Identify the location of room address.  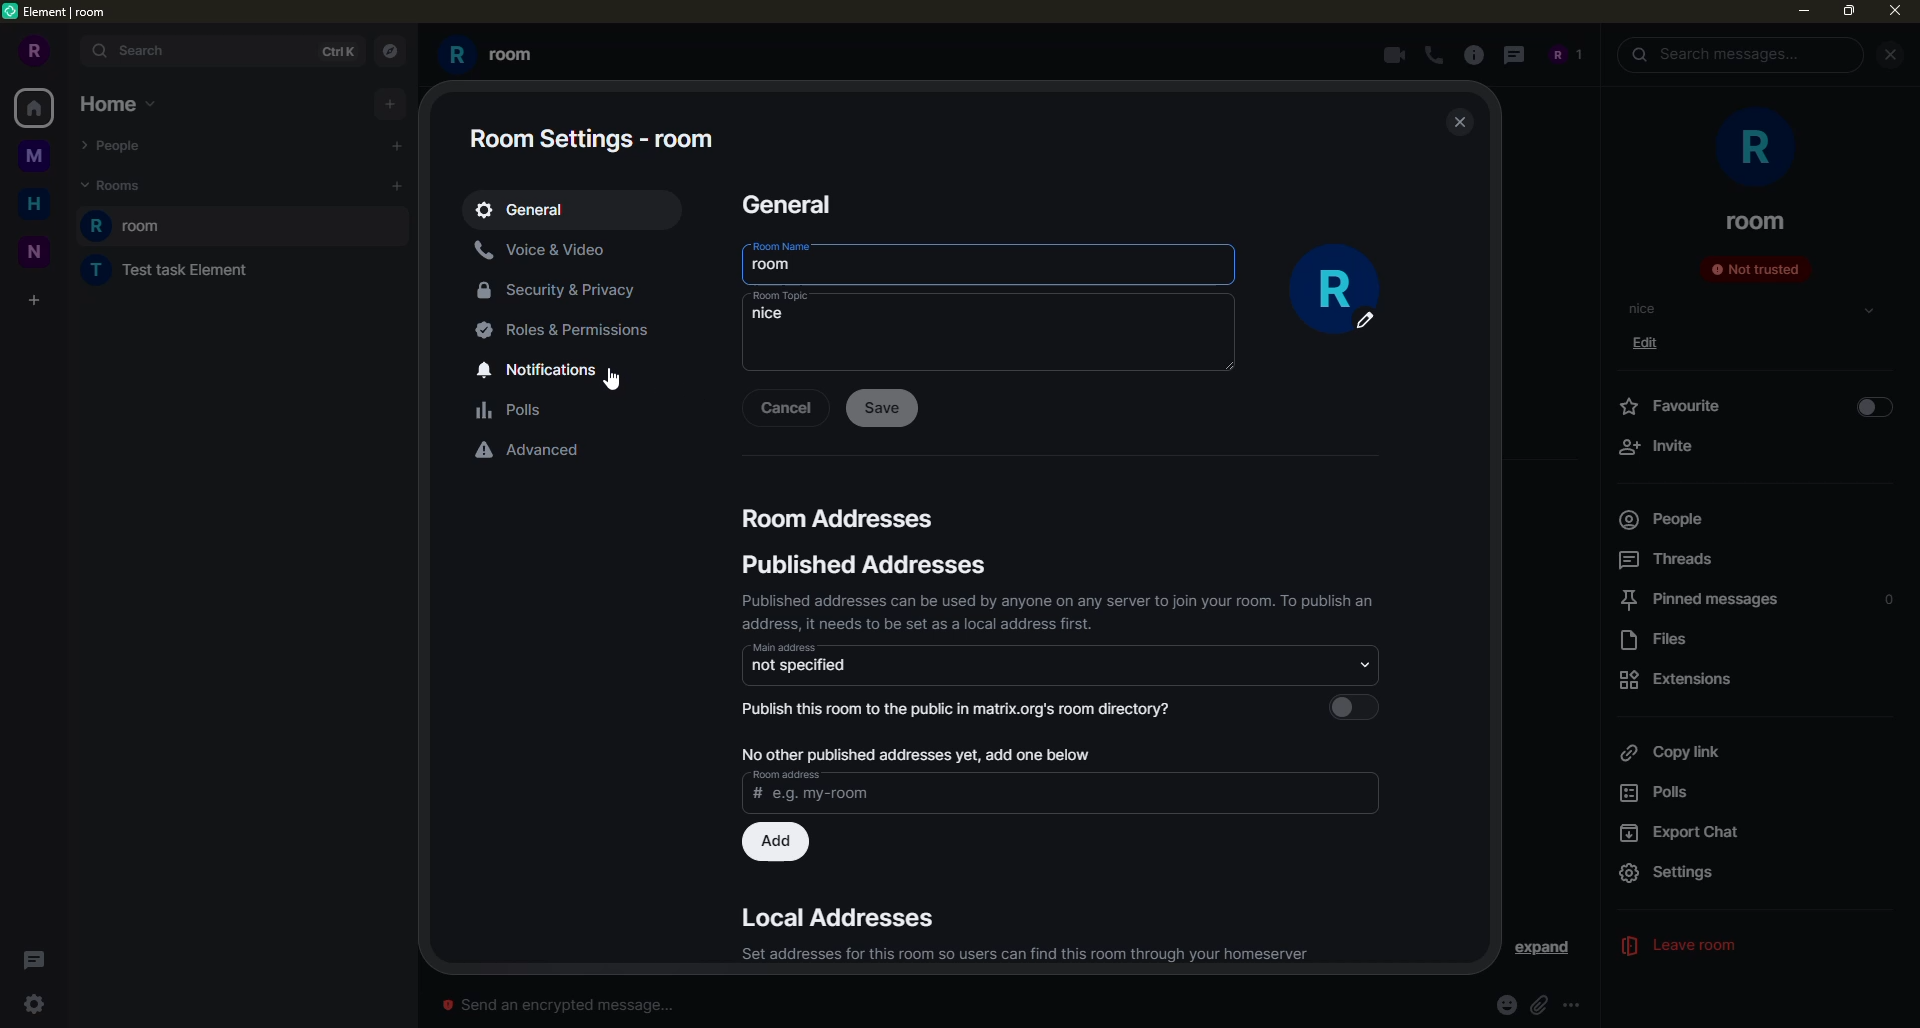
(789, 773).